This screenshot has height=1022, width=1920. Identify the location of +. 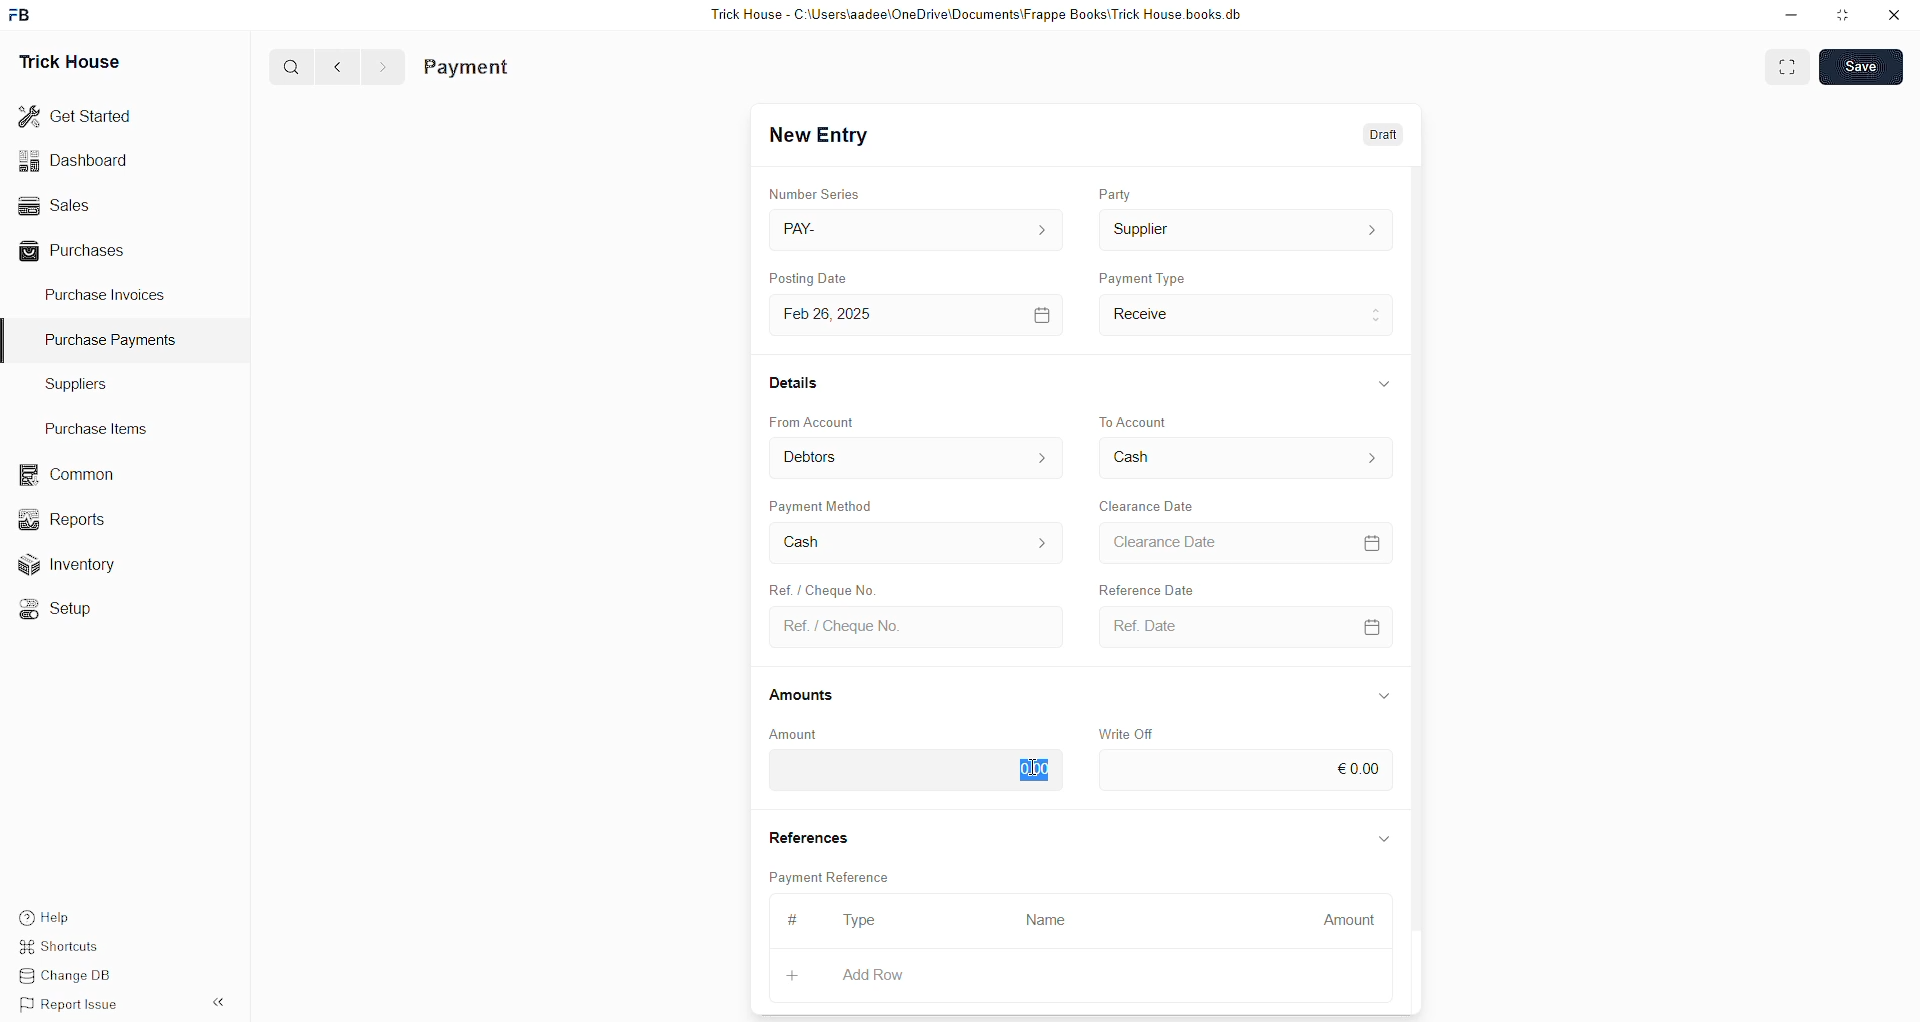
(791, 976).